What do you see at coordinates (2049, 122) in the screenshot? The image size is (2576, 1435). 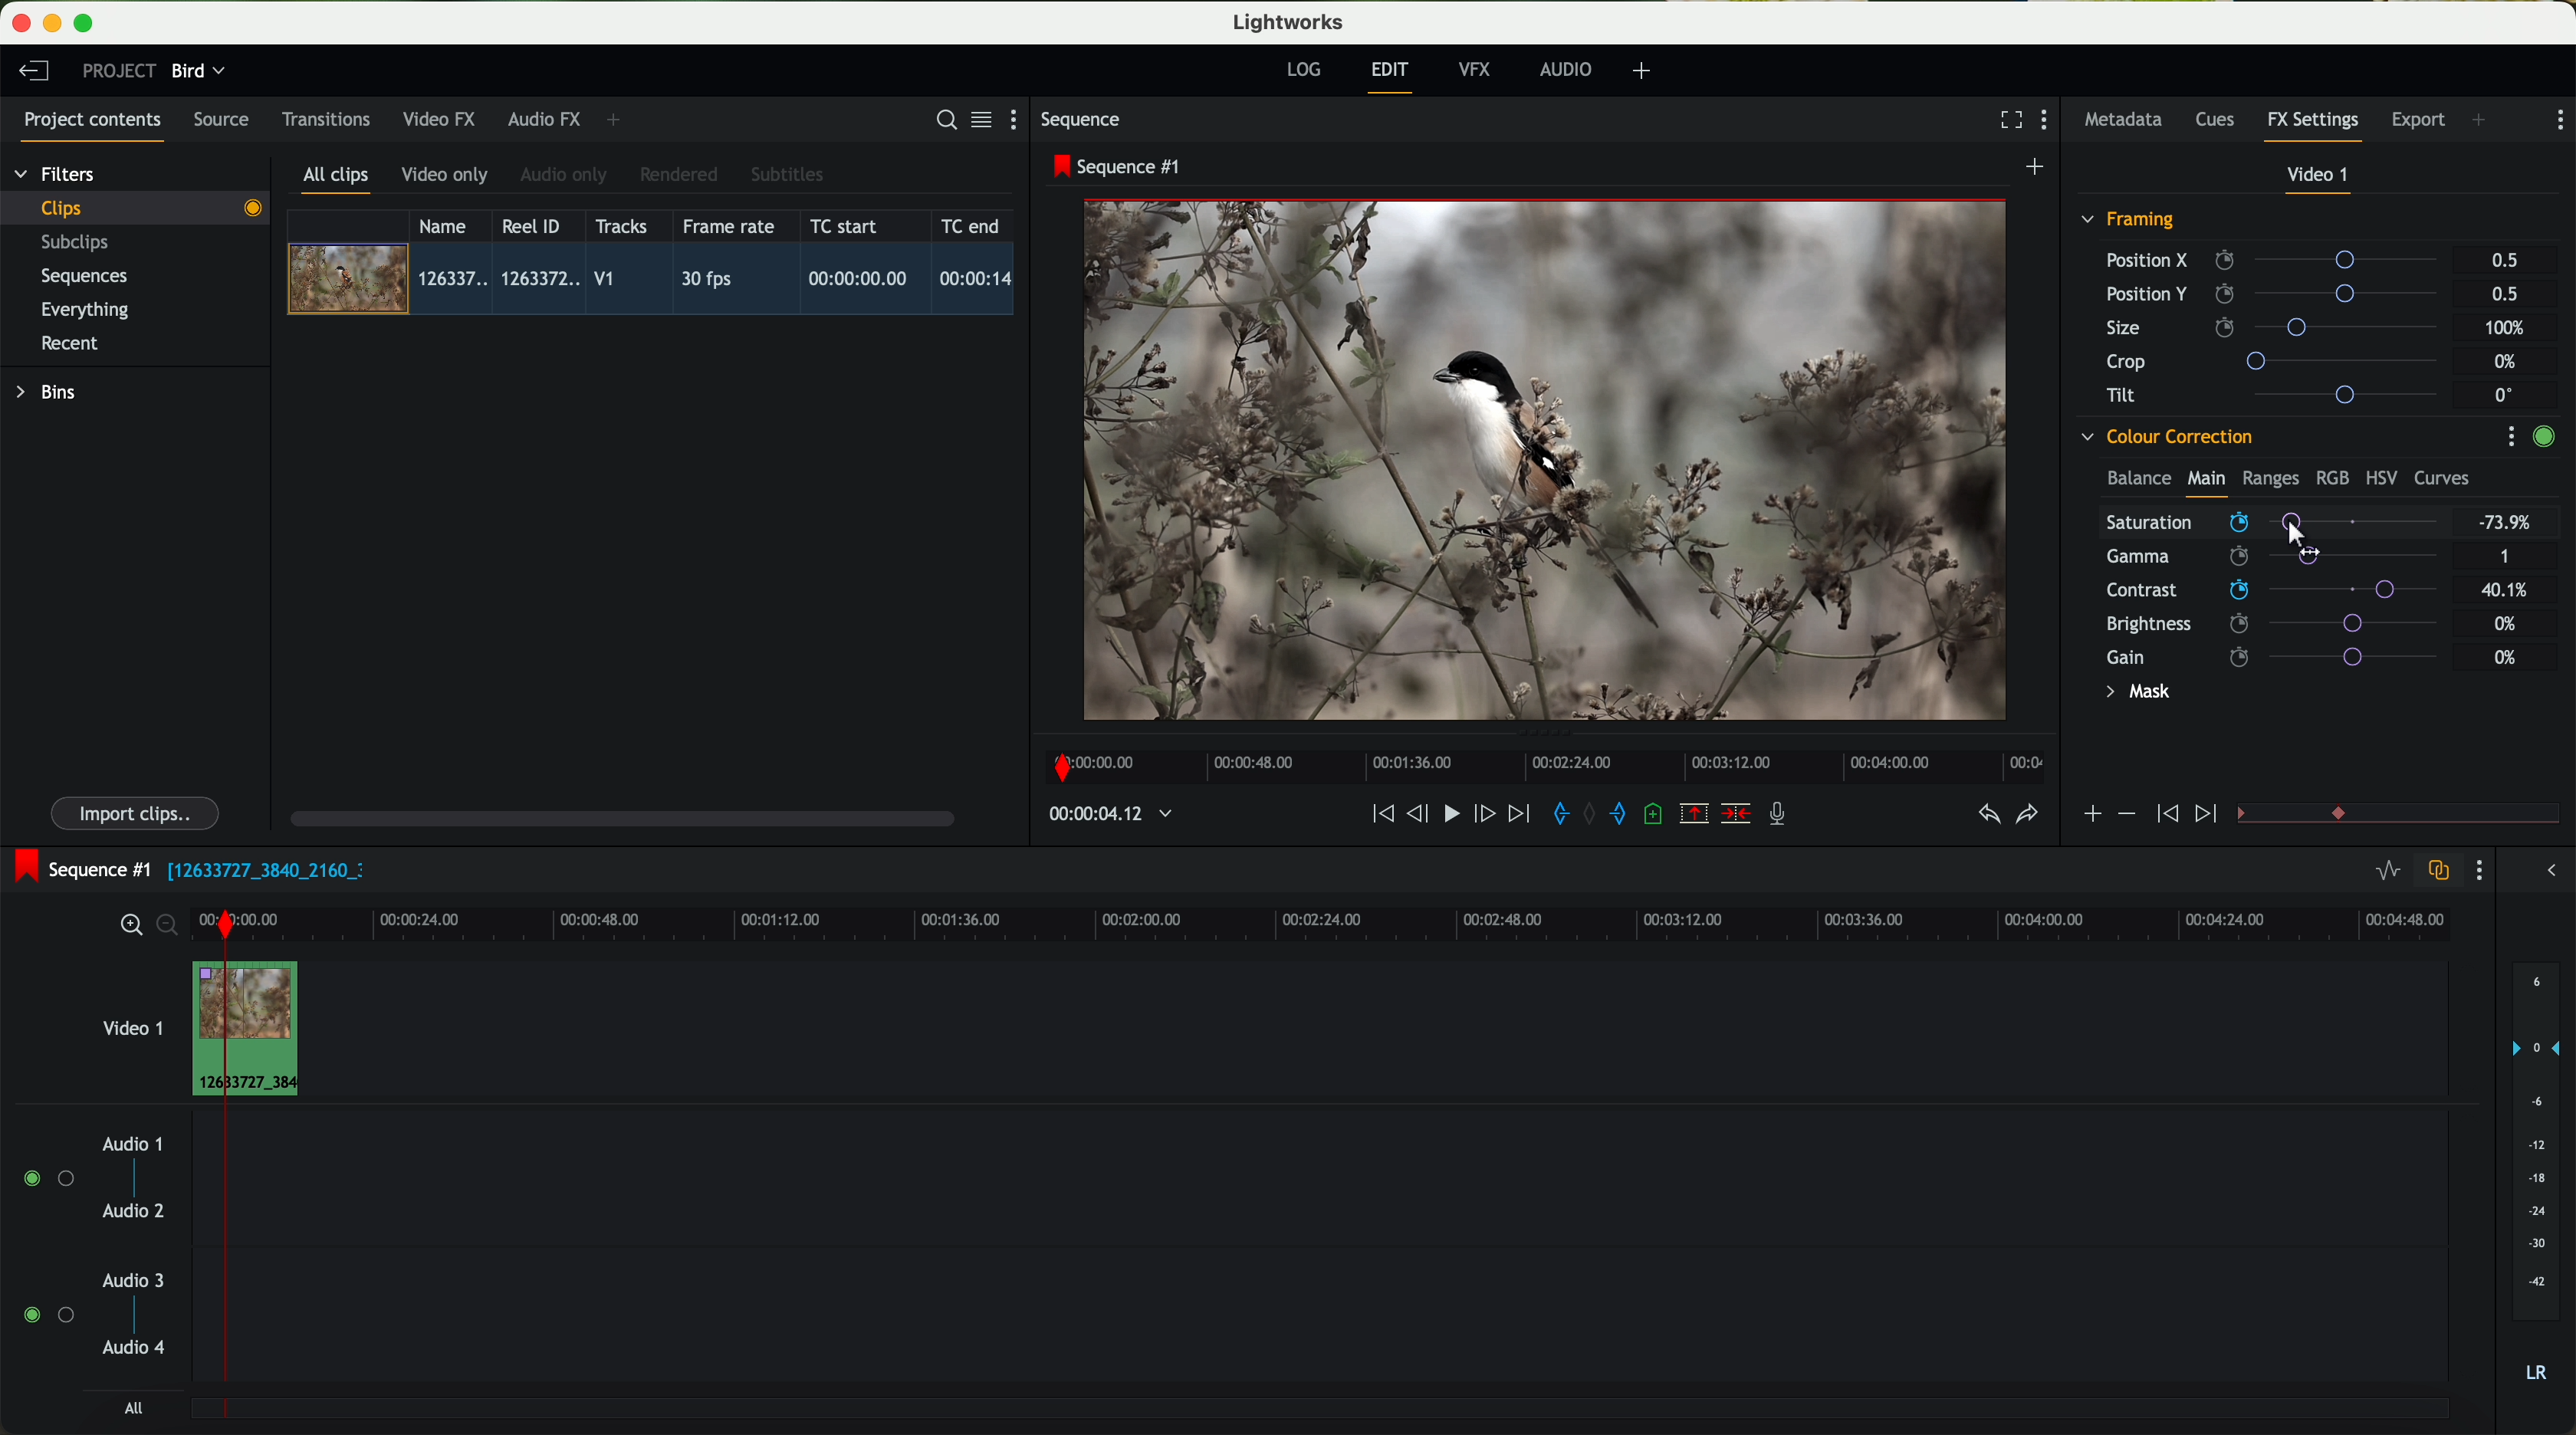 I see `show settings menu` at bounding box center [2049, 122].